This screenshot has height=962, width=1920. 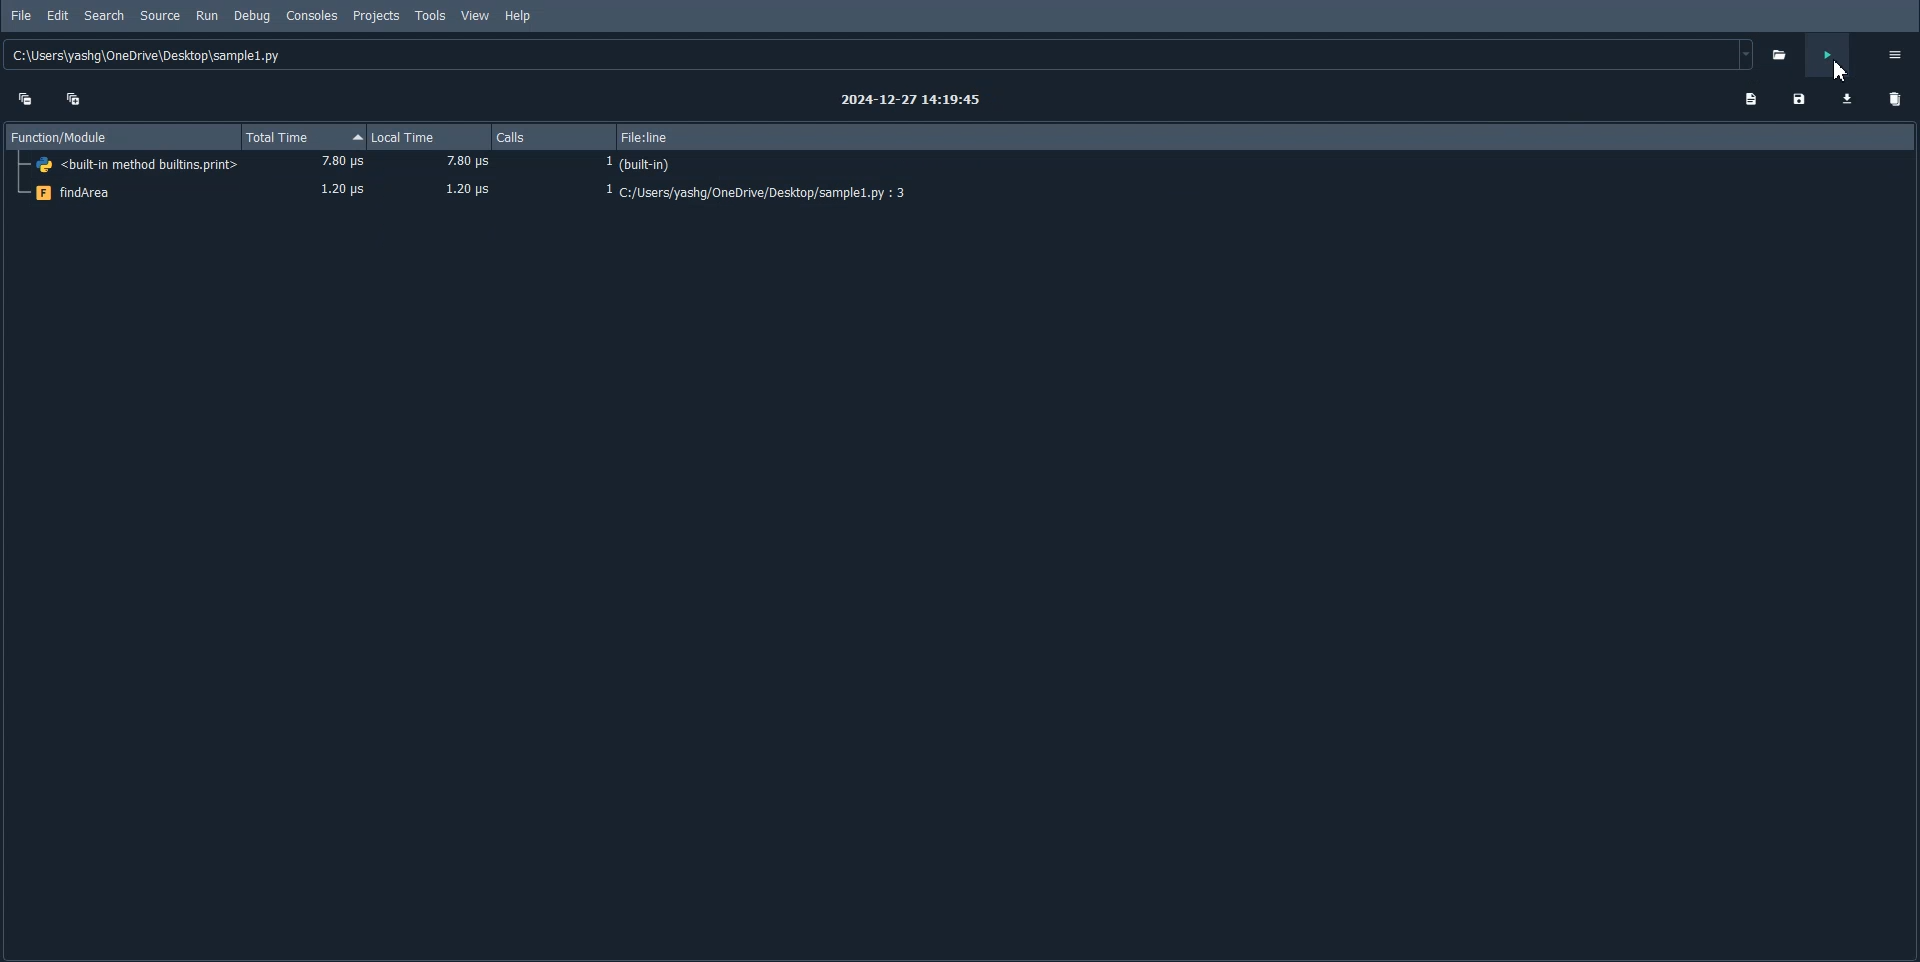 What do you see at coordinates (1848, 98) in the screenshot?
I see `Load profiling data for comparison` at bounding box center [1848, 98].